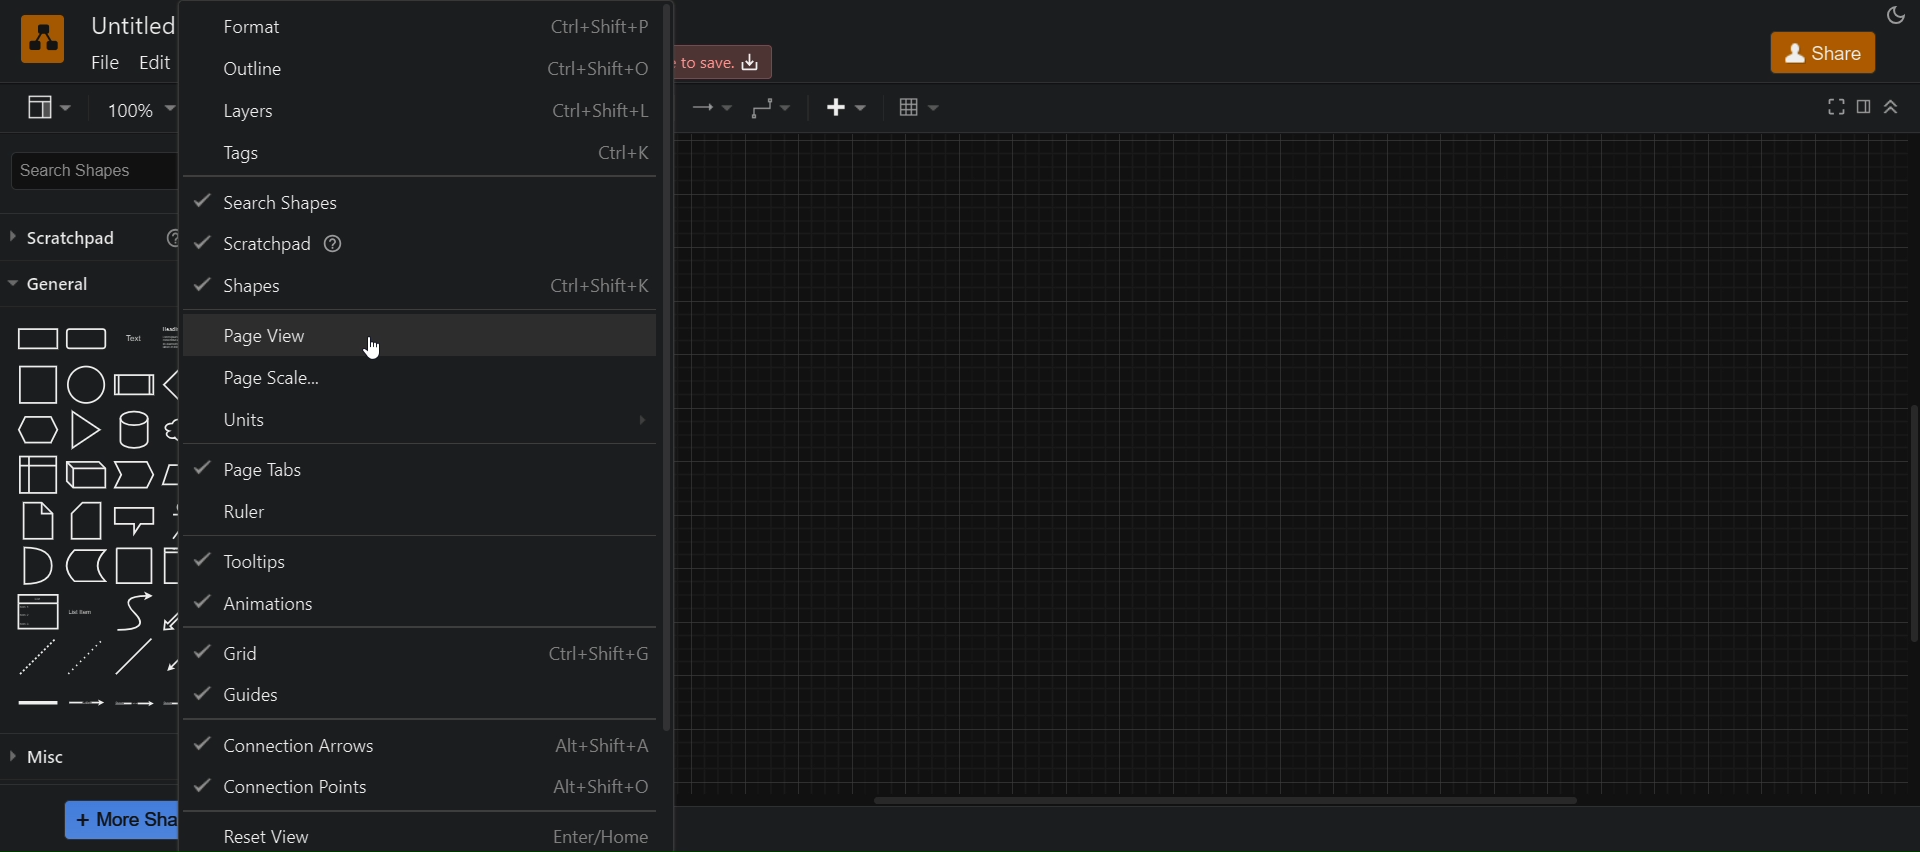 This screenshot has width=1920, height=852. What do you see at coordinates (775, 105) in the screenshot?
I see `waypoints` at bounding box center [775, 105].